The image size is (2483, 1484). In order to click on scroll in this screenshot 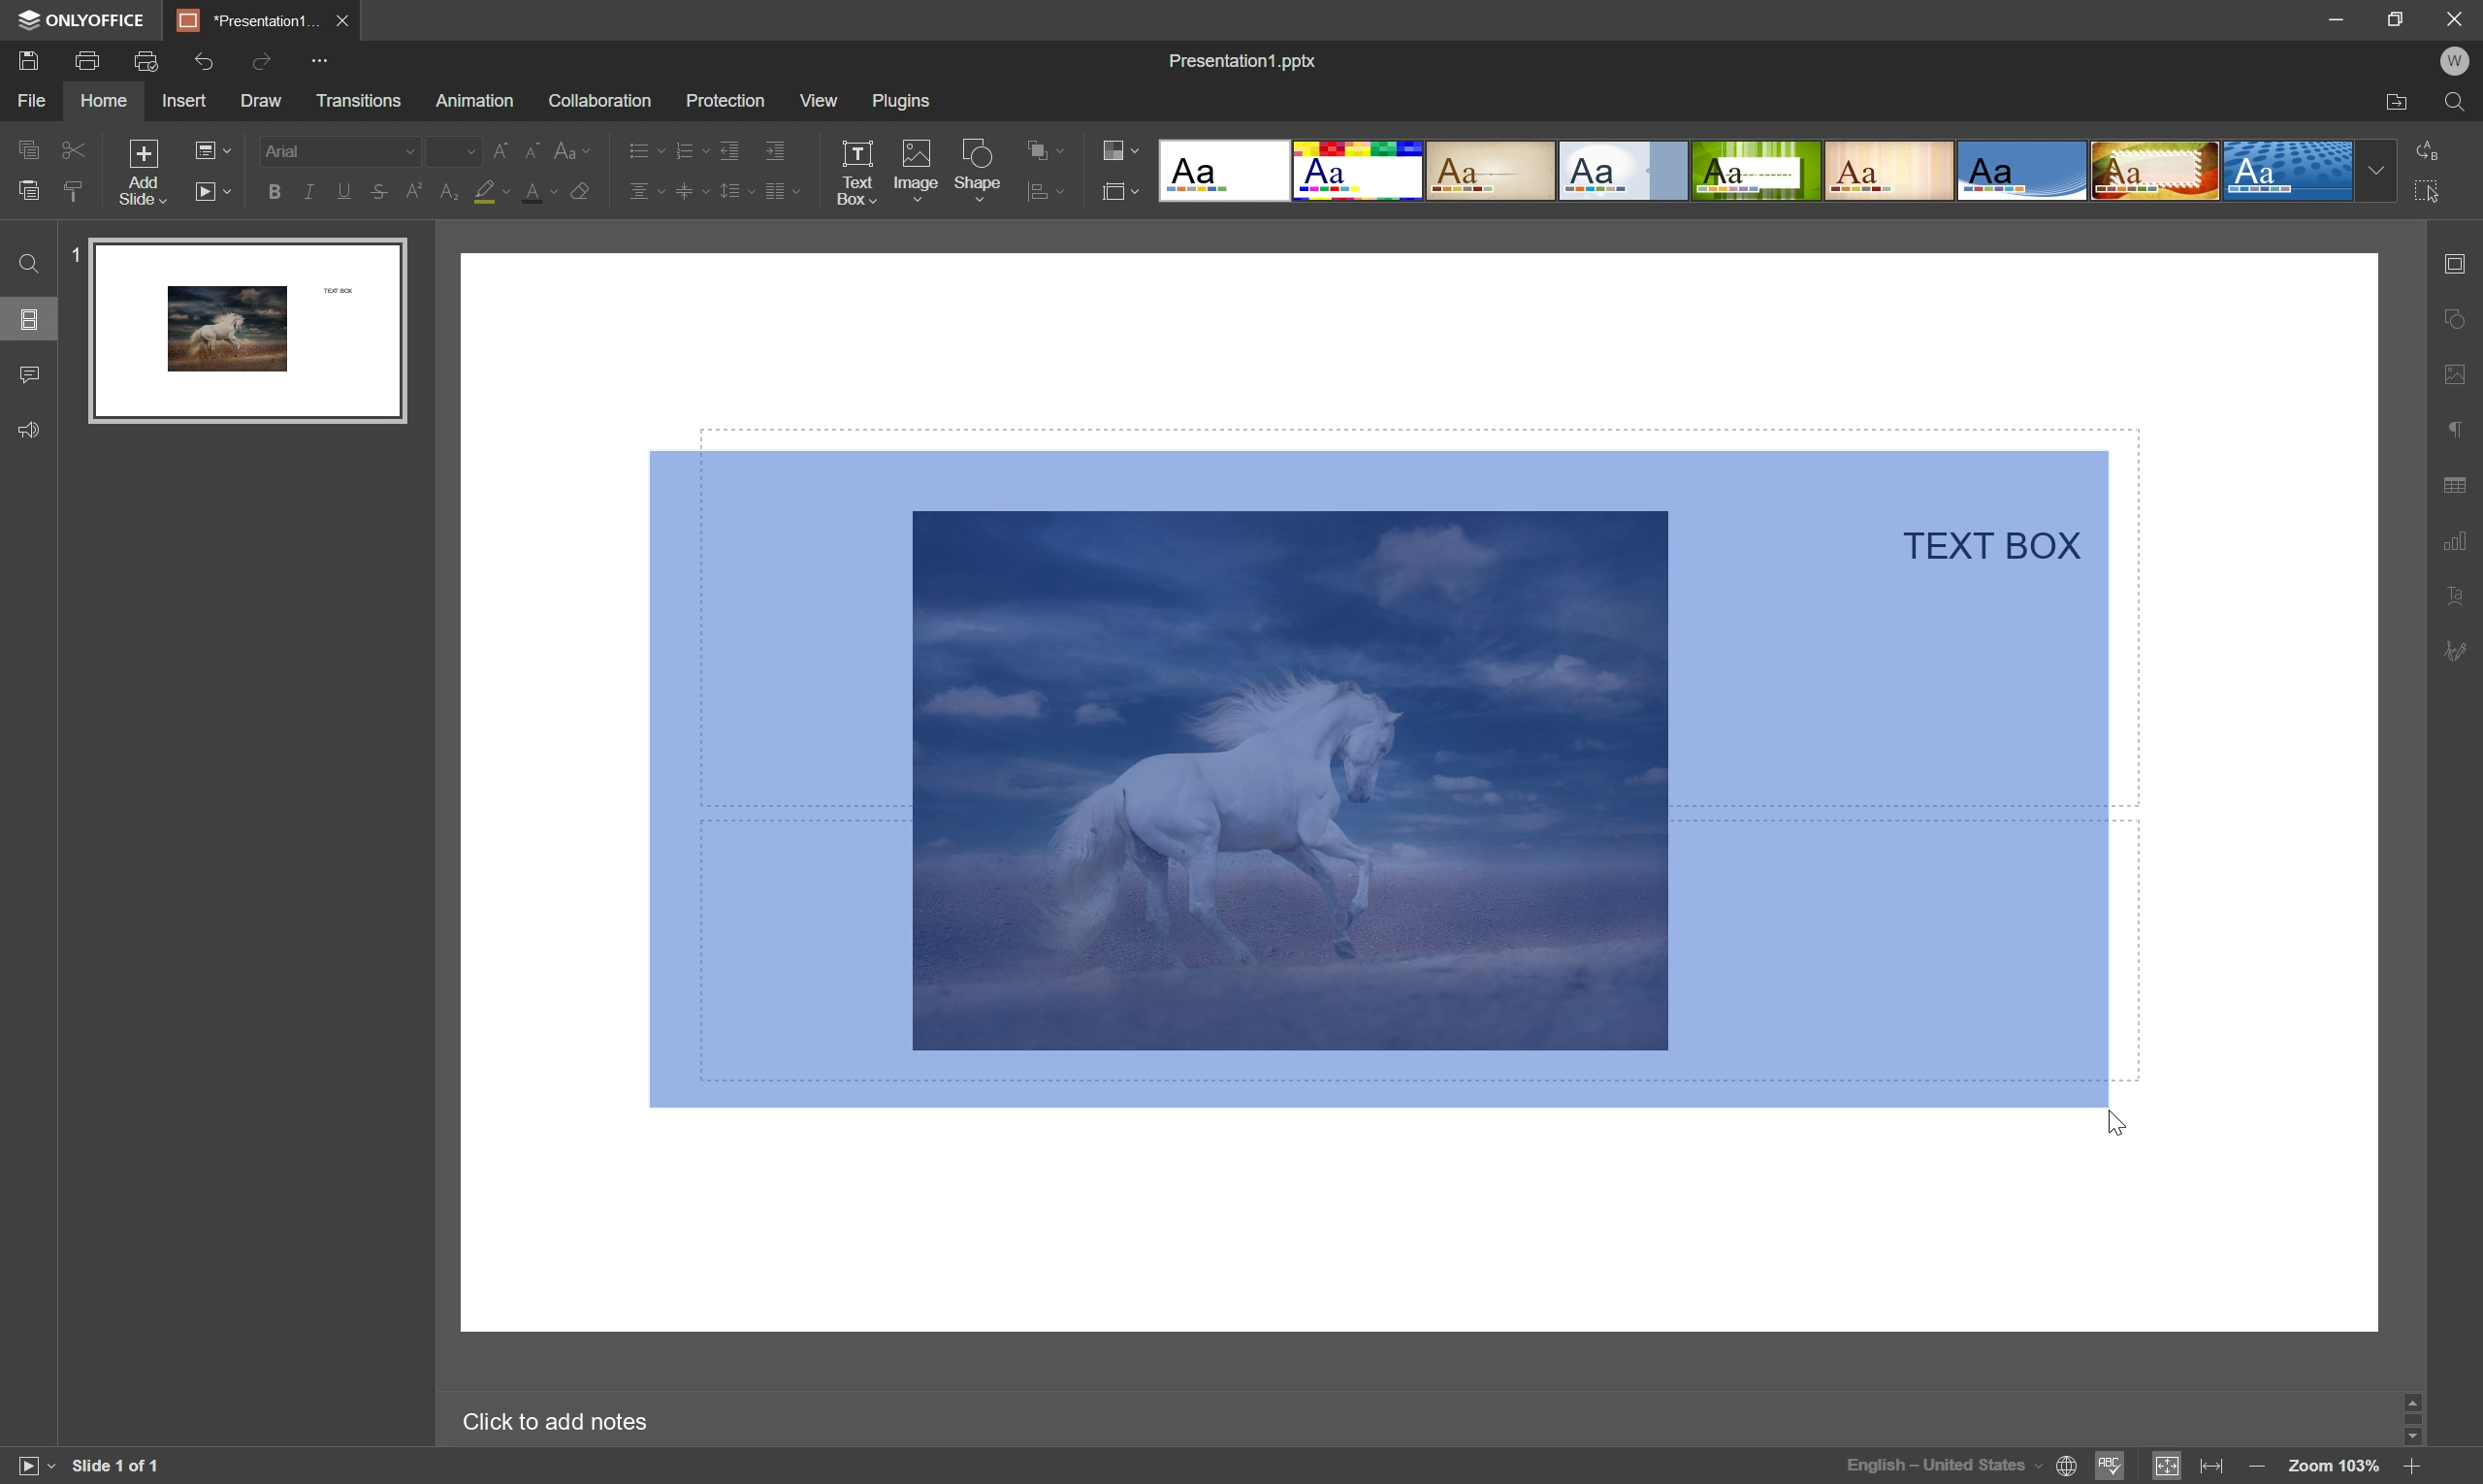, I will do `click(2413, 1420)`.